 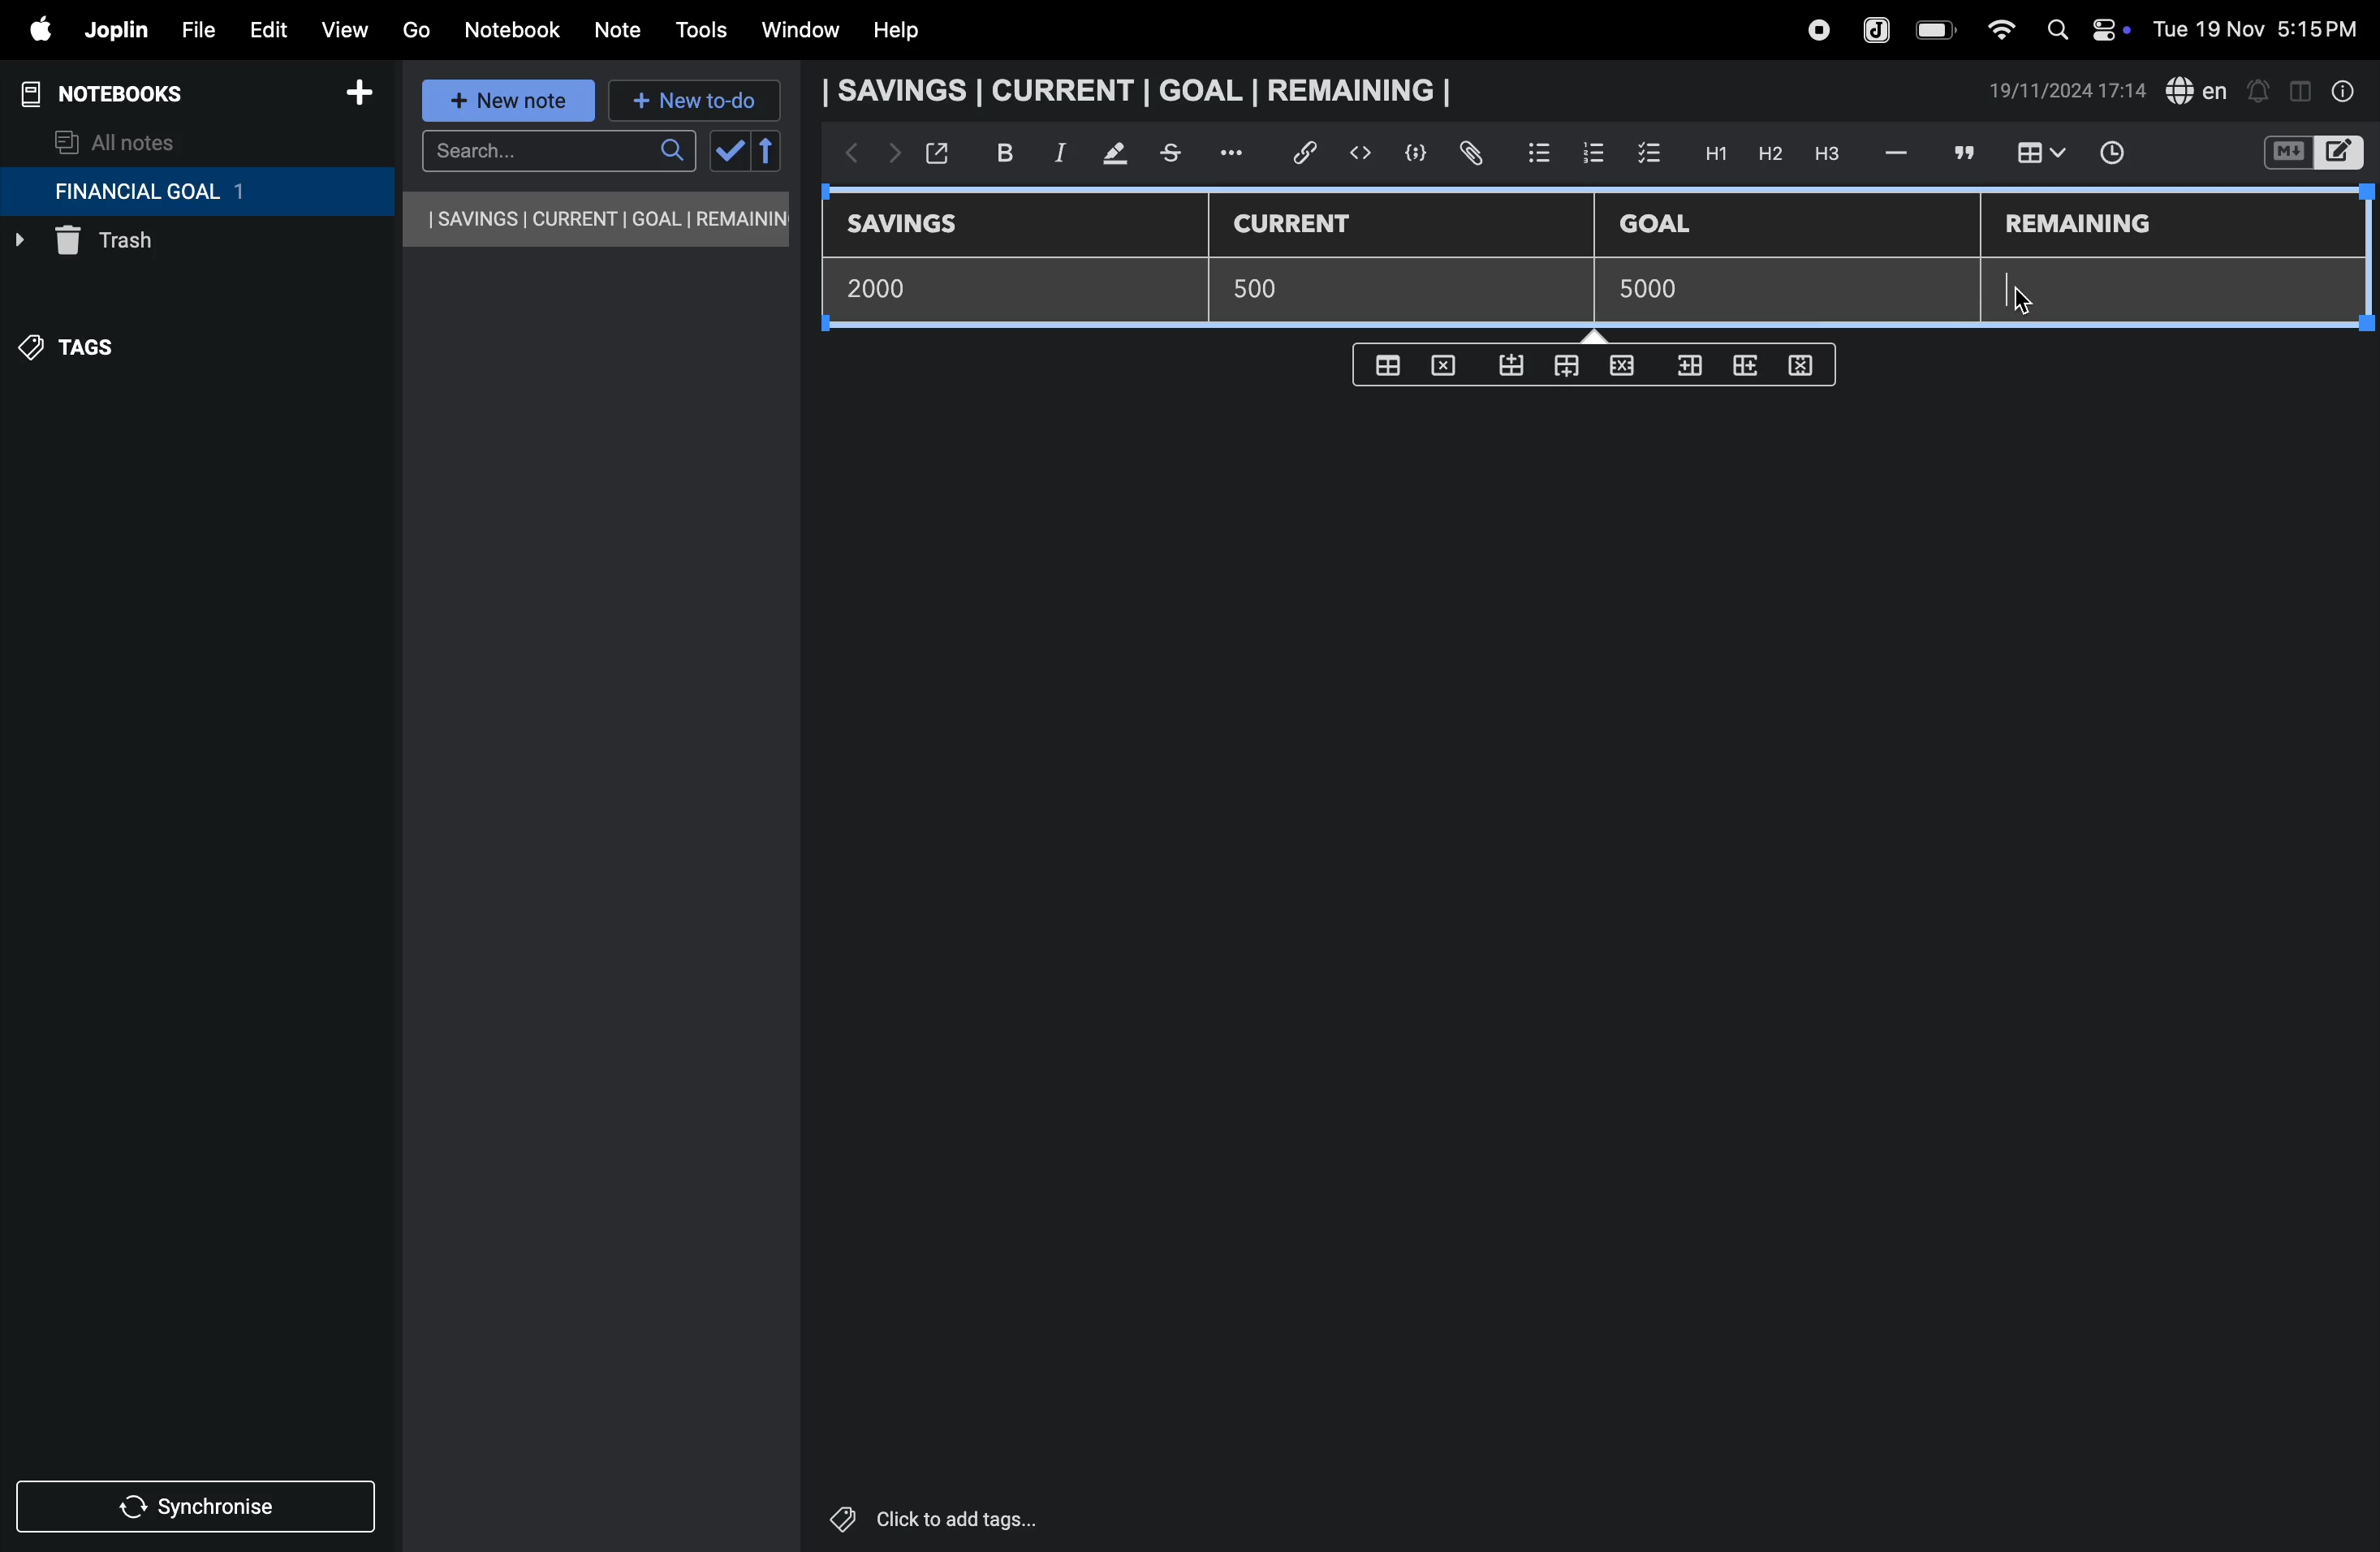 I want to click on help, so click(x=911, y=31).